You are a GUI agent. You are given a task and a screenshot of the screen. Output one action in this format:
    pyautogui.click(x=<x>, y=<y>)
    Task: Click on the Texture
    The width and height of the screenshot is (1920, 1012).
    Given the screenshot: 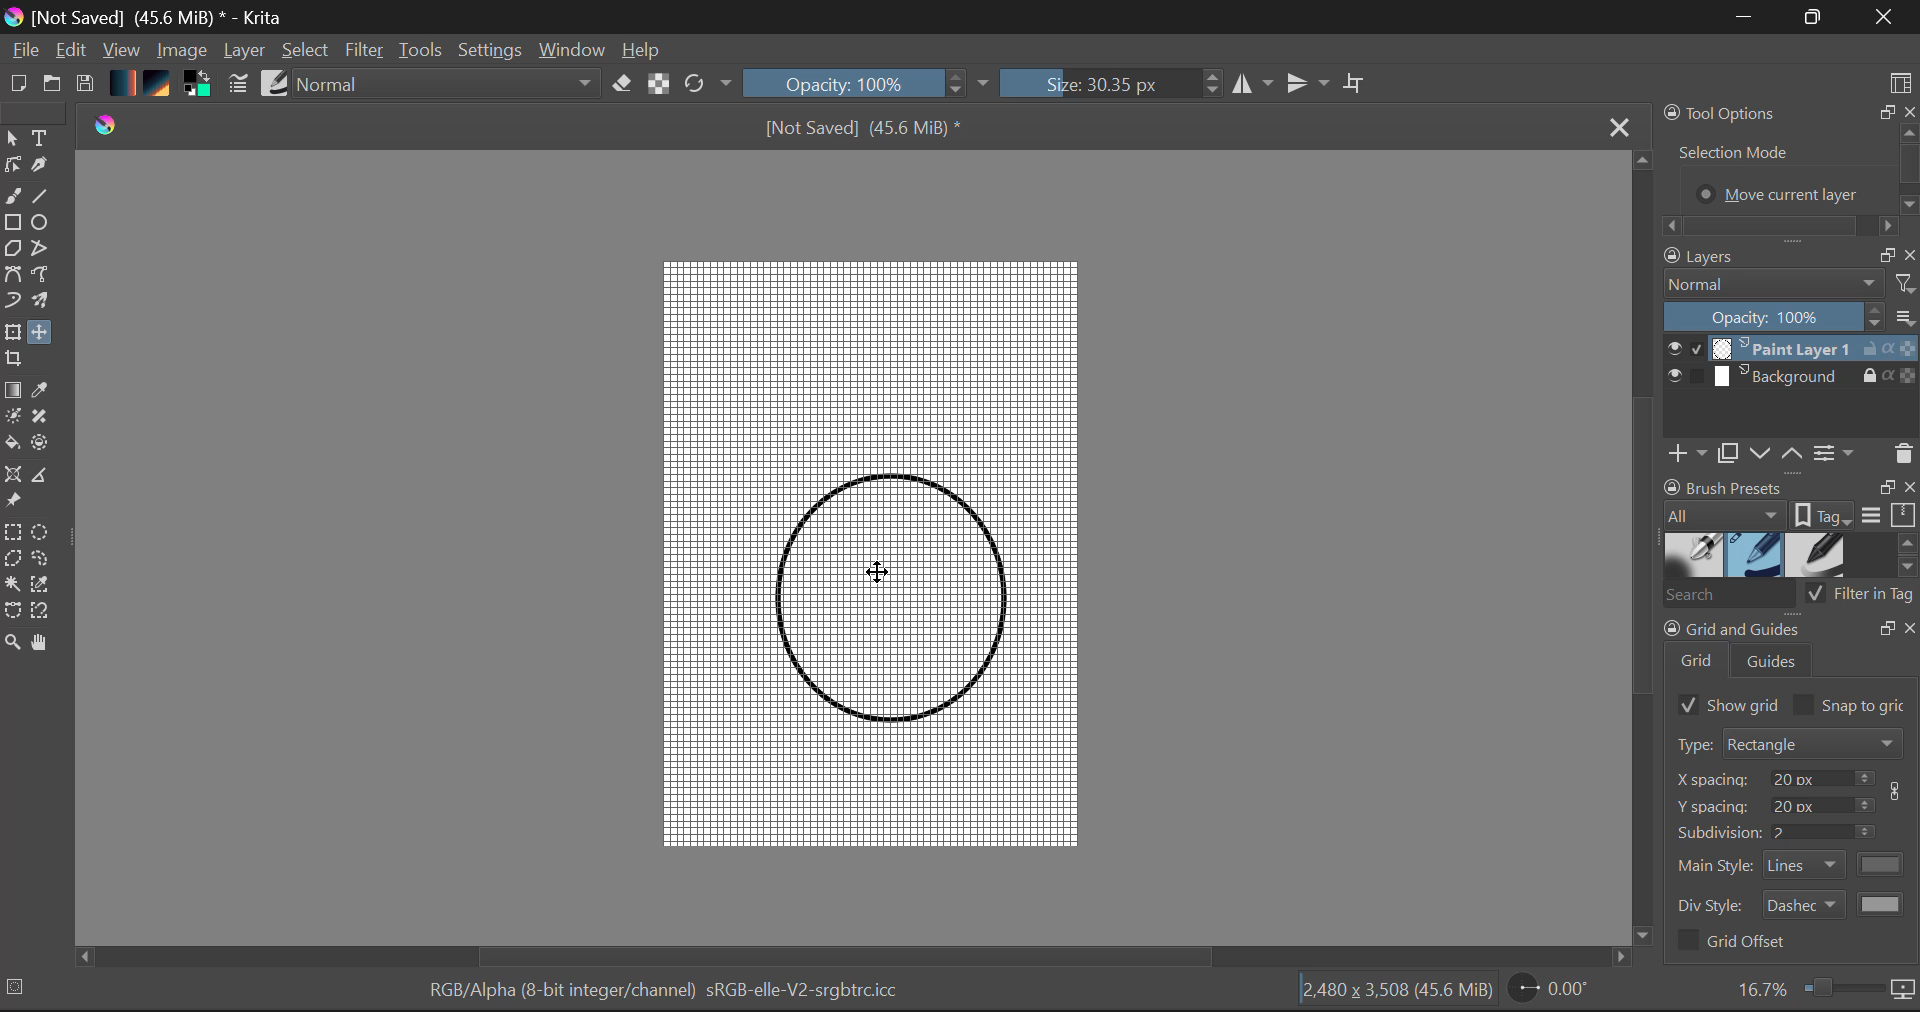 What is the action you would take?
    pyautogui.click(x=162, y=86)
    